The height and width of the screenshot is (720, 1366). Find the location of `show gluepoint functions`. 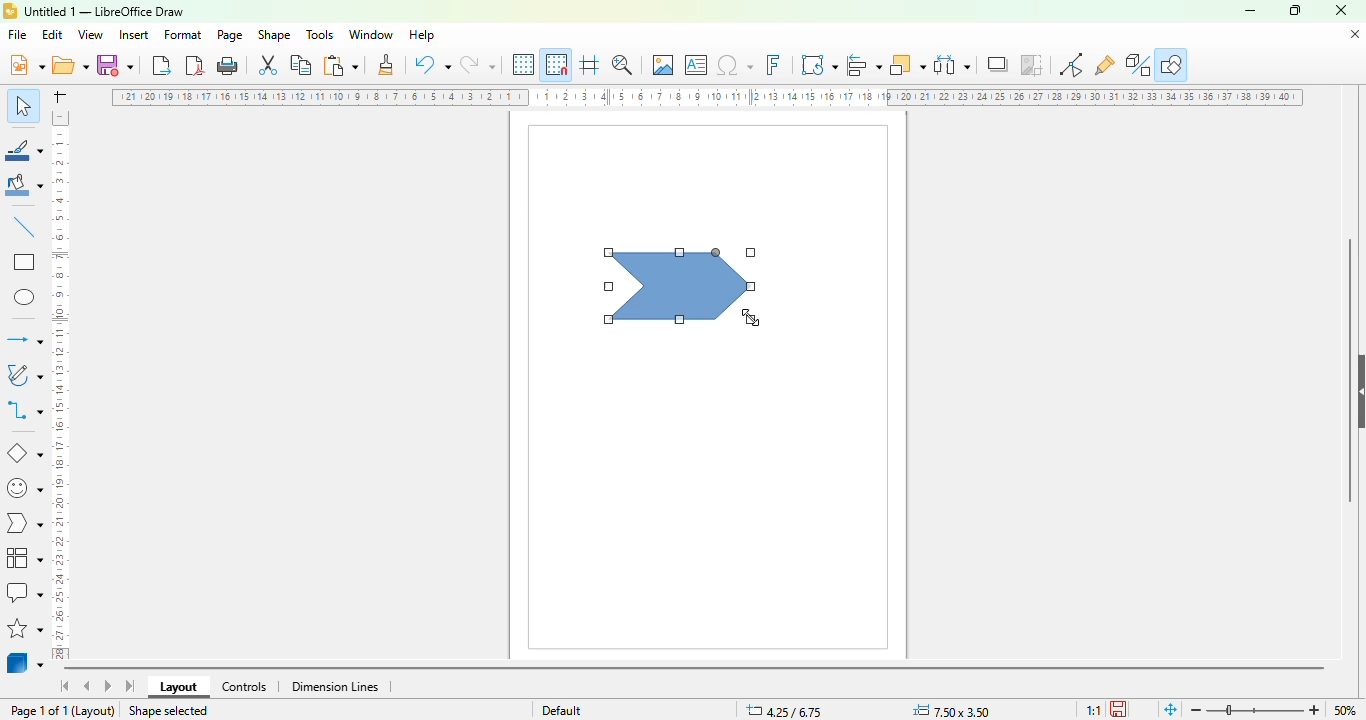

show gluepoint functions is located at coordinates (1104, 66).